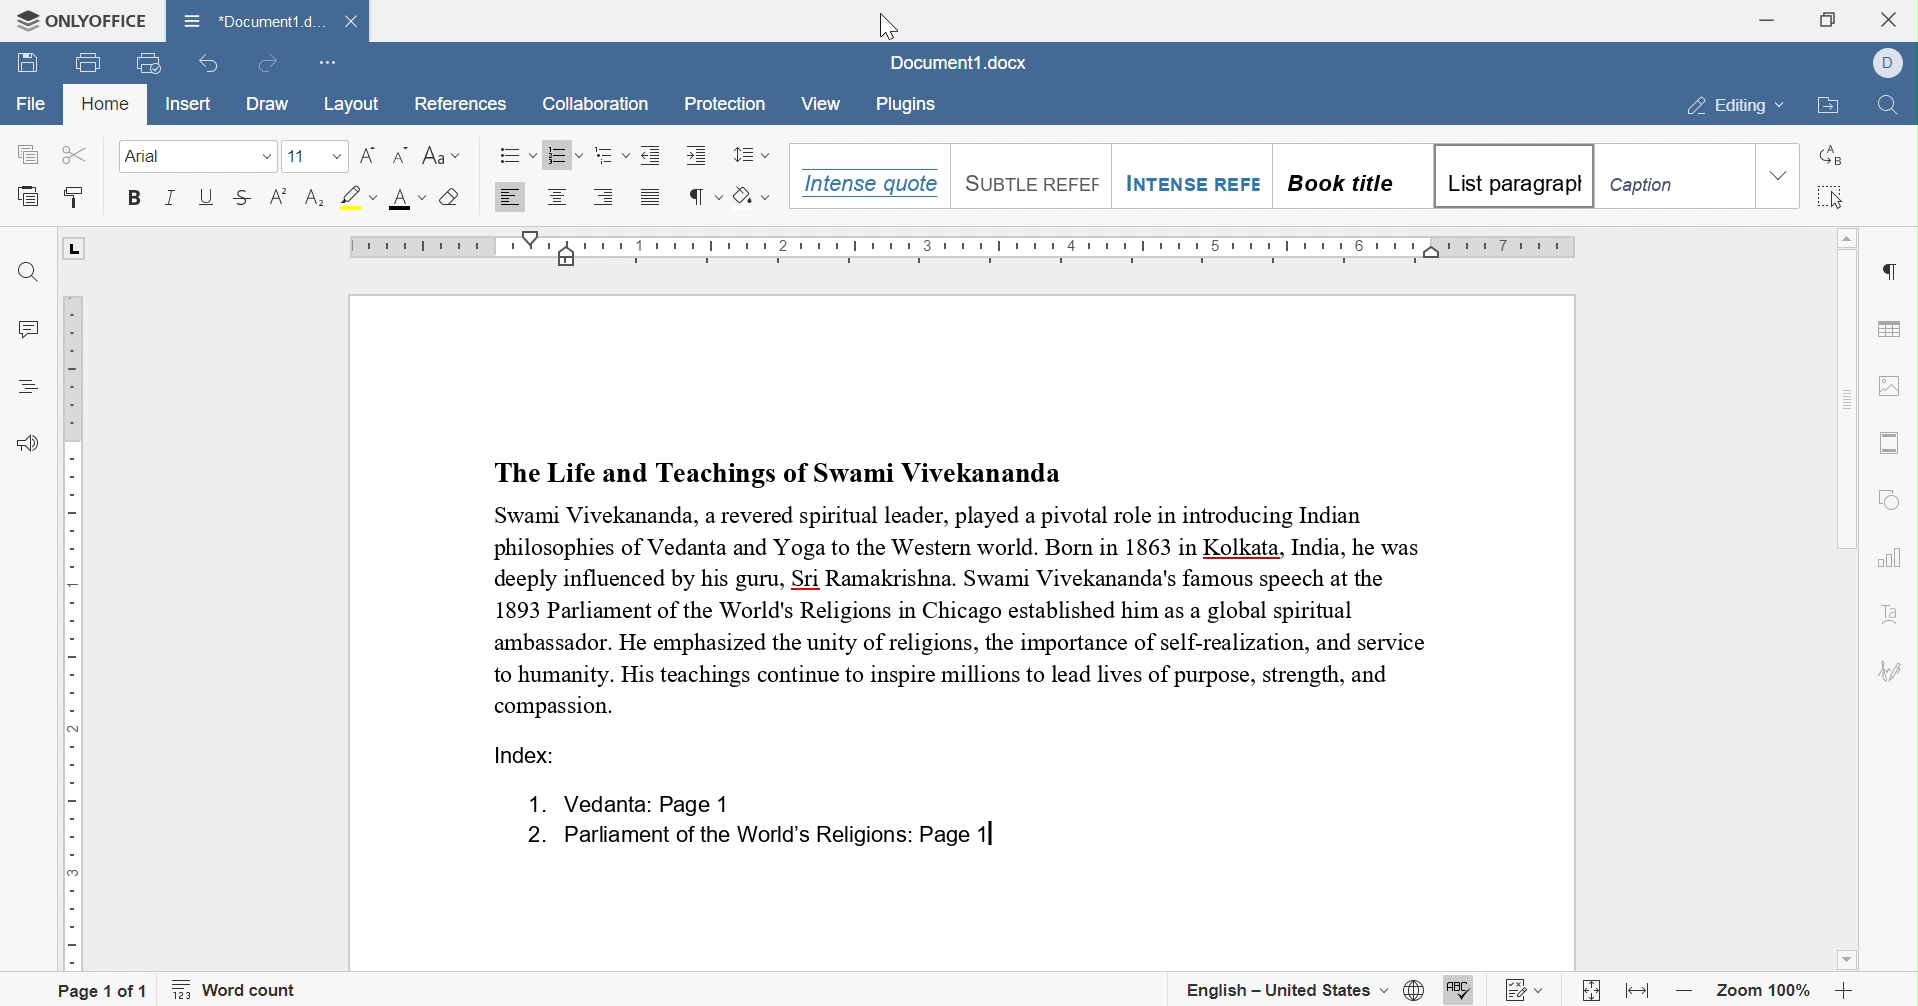  I want to click on file, so click(32, 104).